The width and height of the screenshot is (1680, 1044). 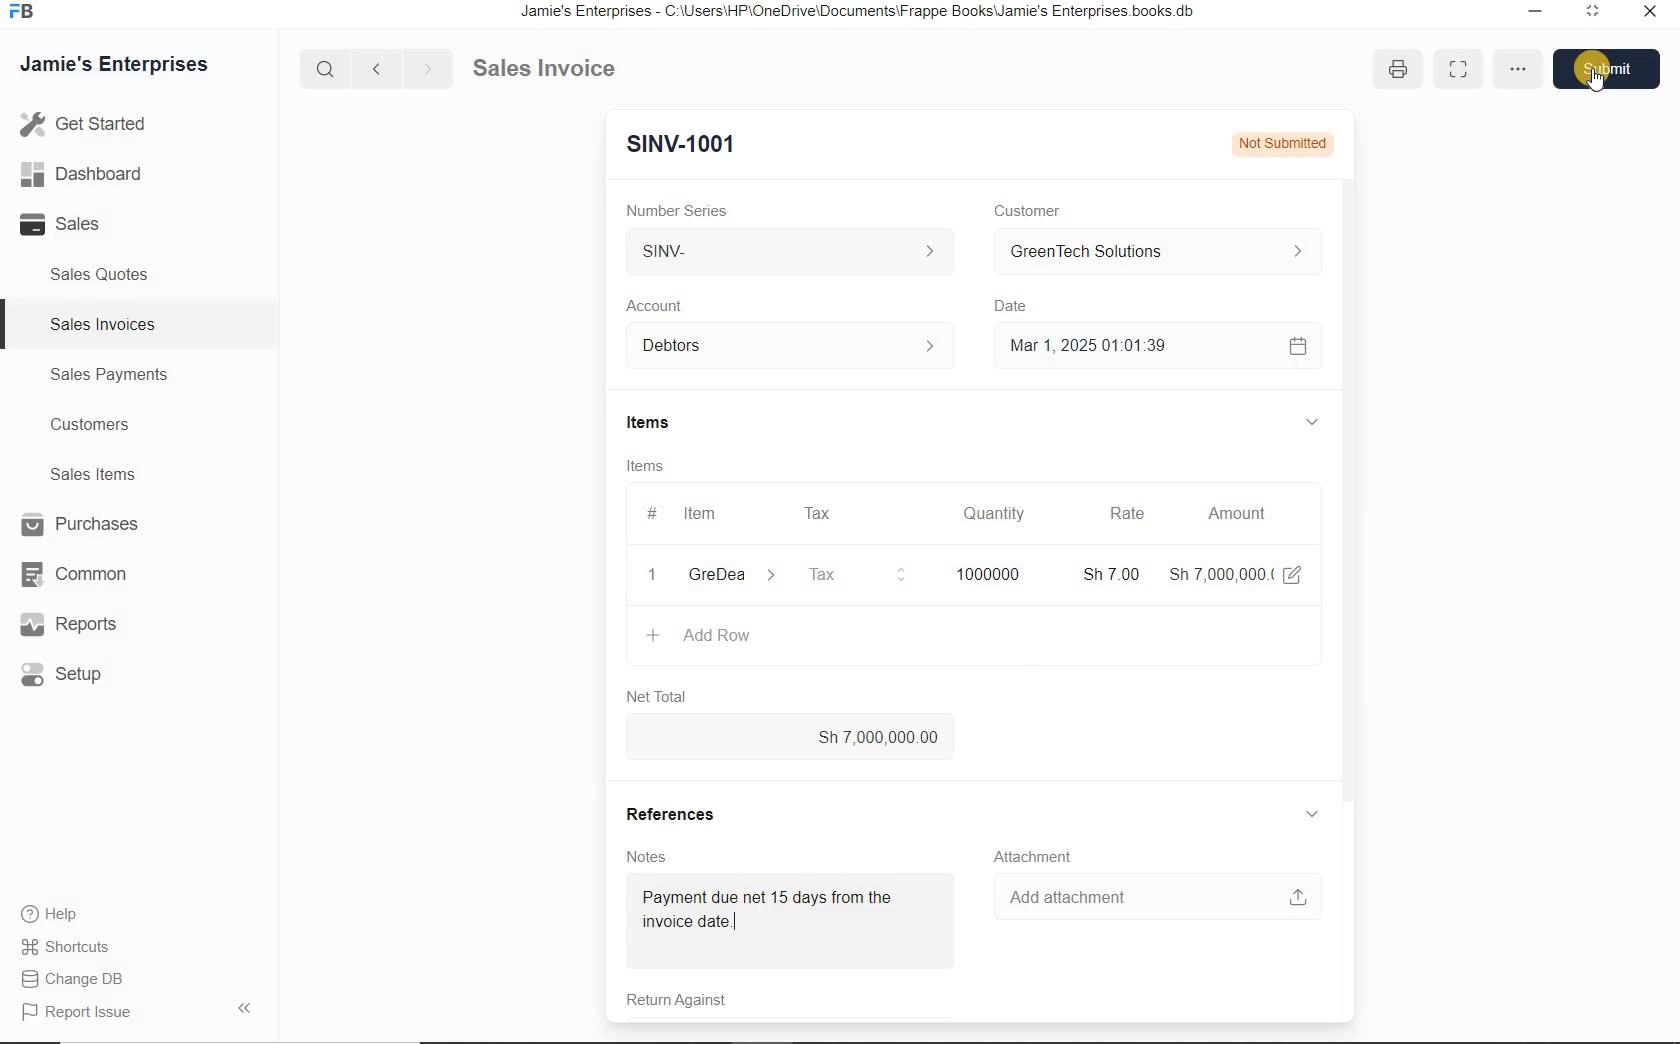 What do you see at coordinates (112, 65) in the screenshot?
I see `Jamie's Enterprises` at bounding box center [112, 65].